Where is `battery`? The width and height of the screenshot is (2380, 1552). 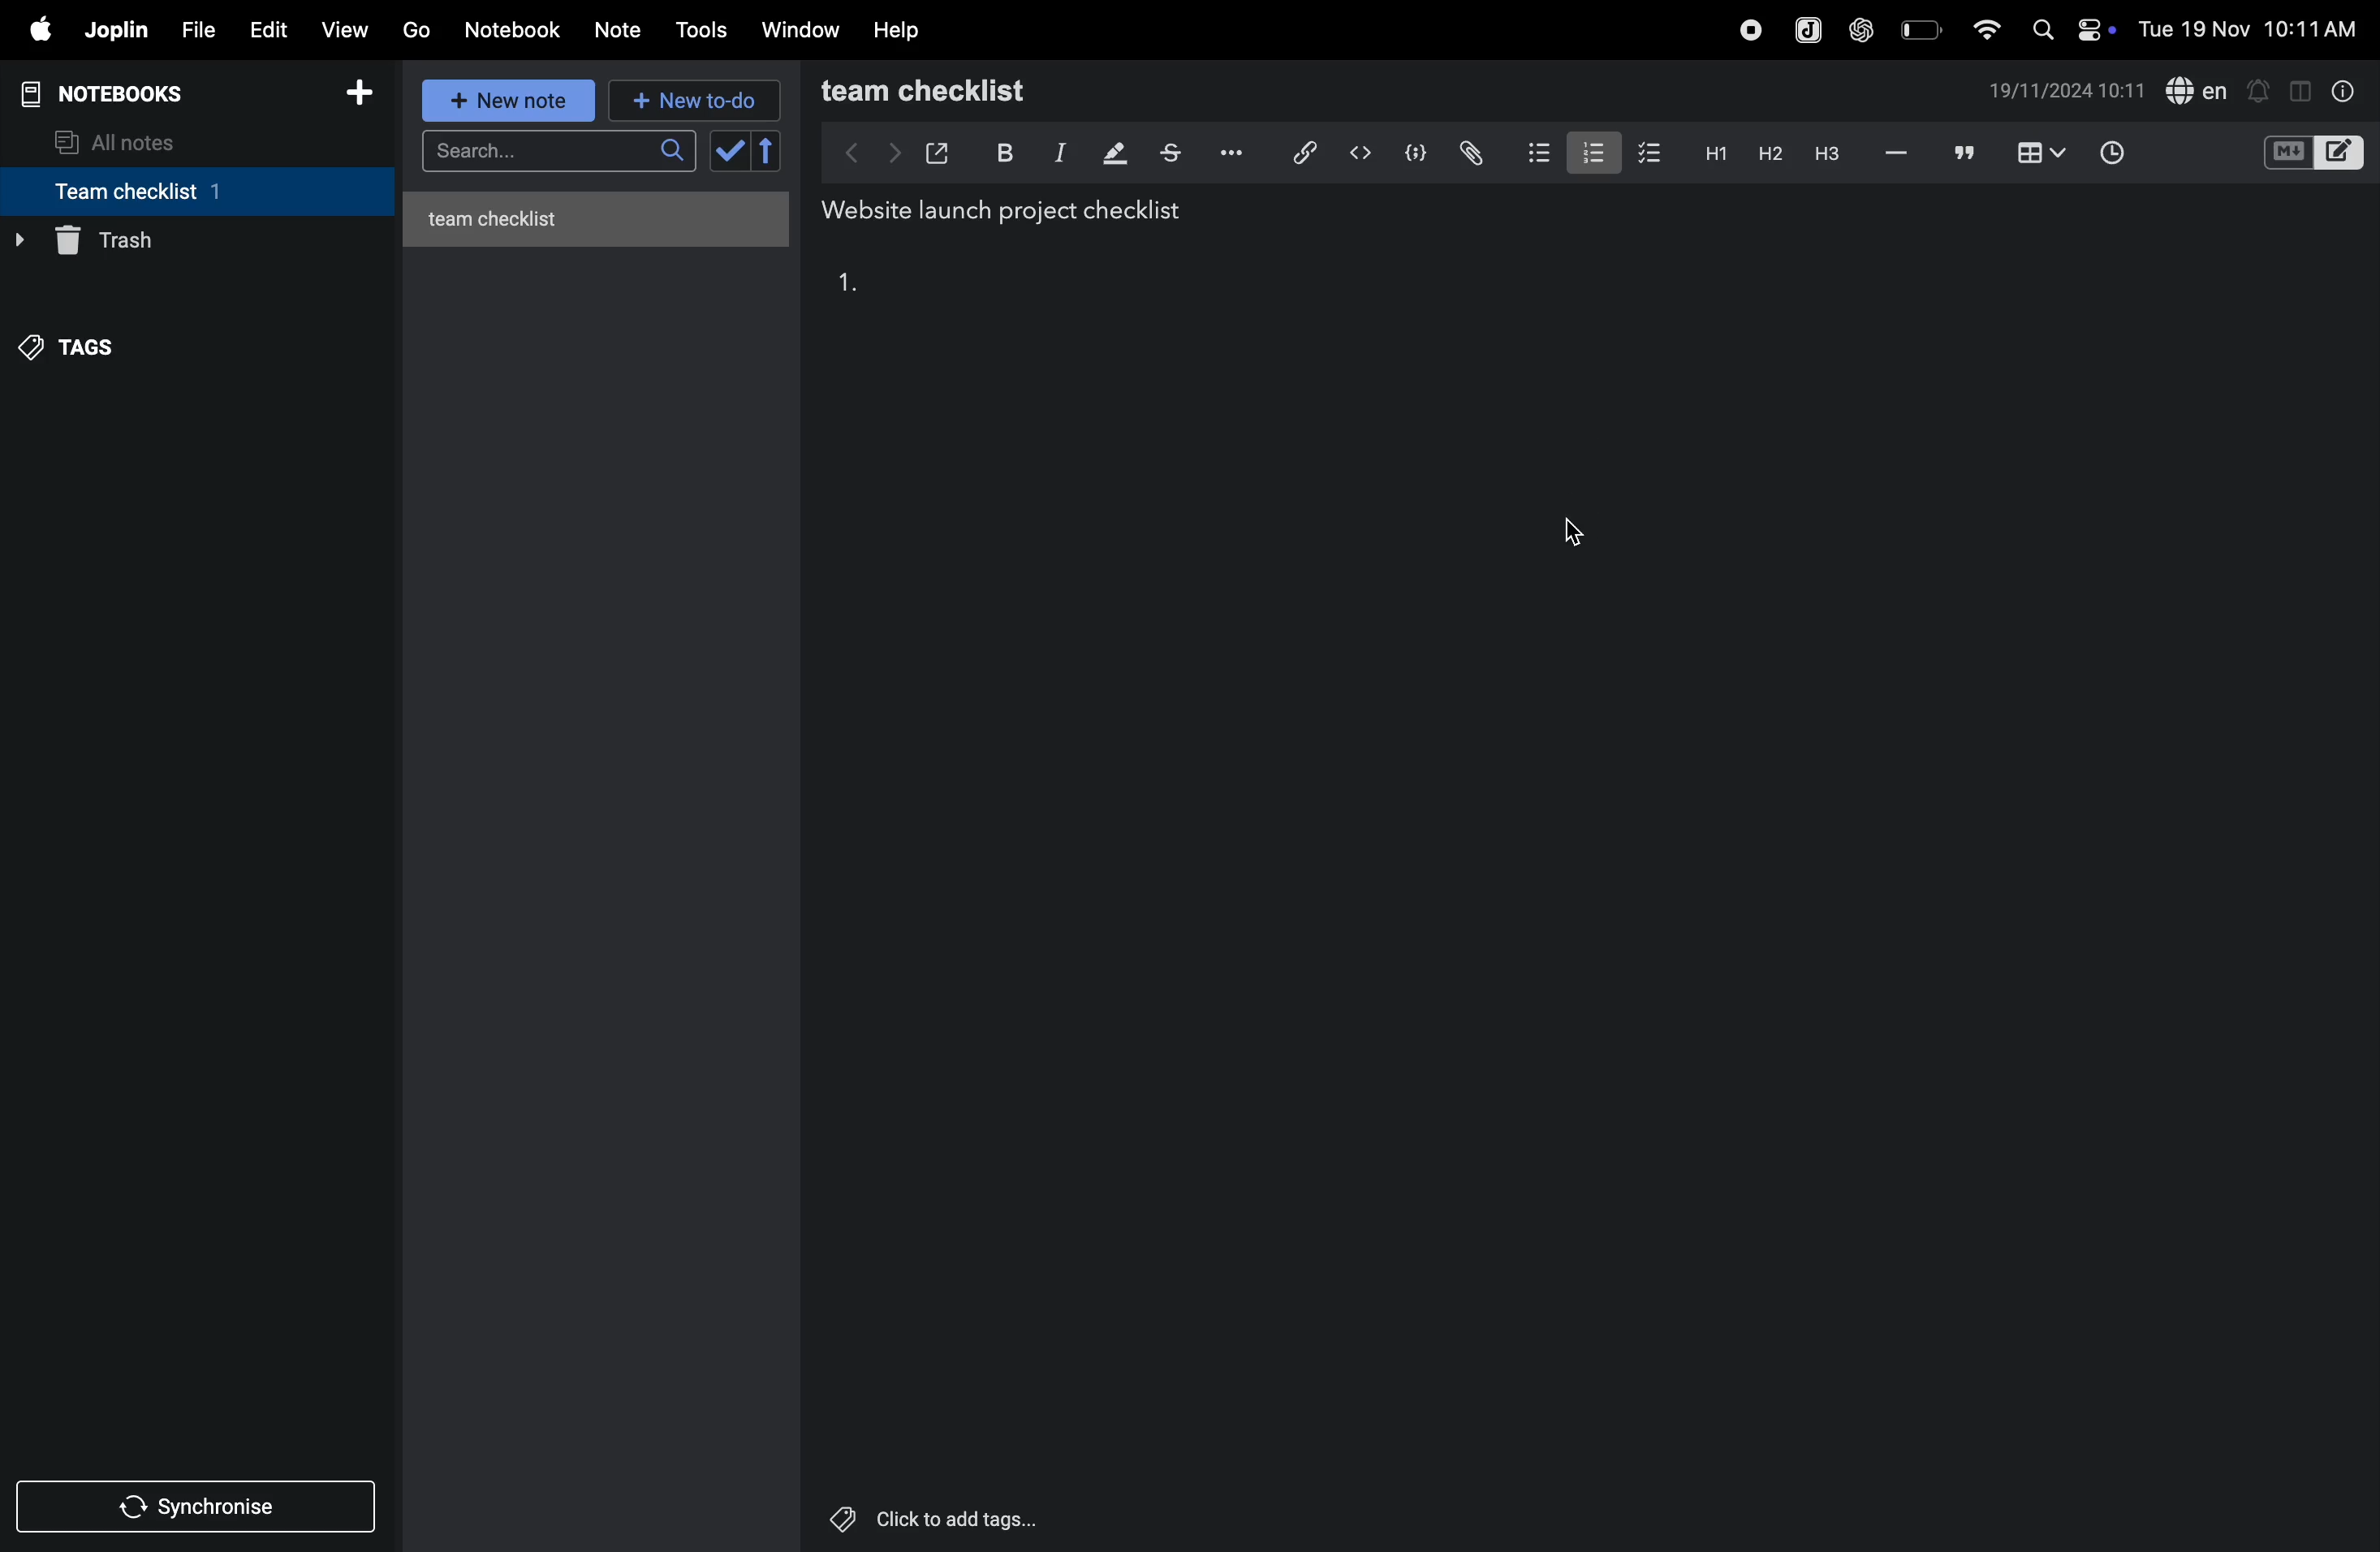 battery is located at coordinates (1919, 29).